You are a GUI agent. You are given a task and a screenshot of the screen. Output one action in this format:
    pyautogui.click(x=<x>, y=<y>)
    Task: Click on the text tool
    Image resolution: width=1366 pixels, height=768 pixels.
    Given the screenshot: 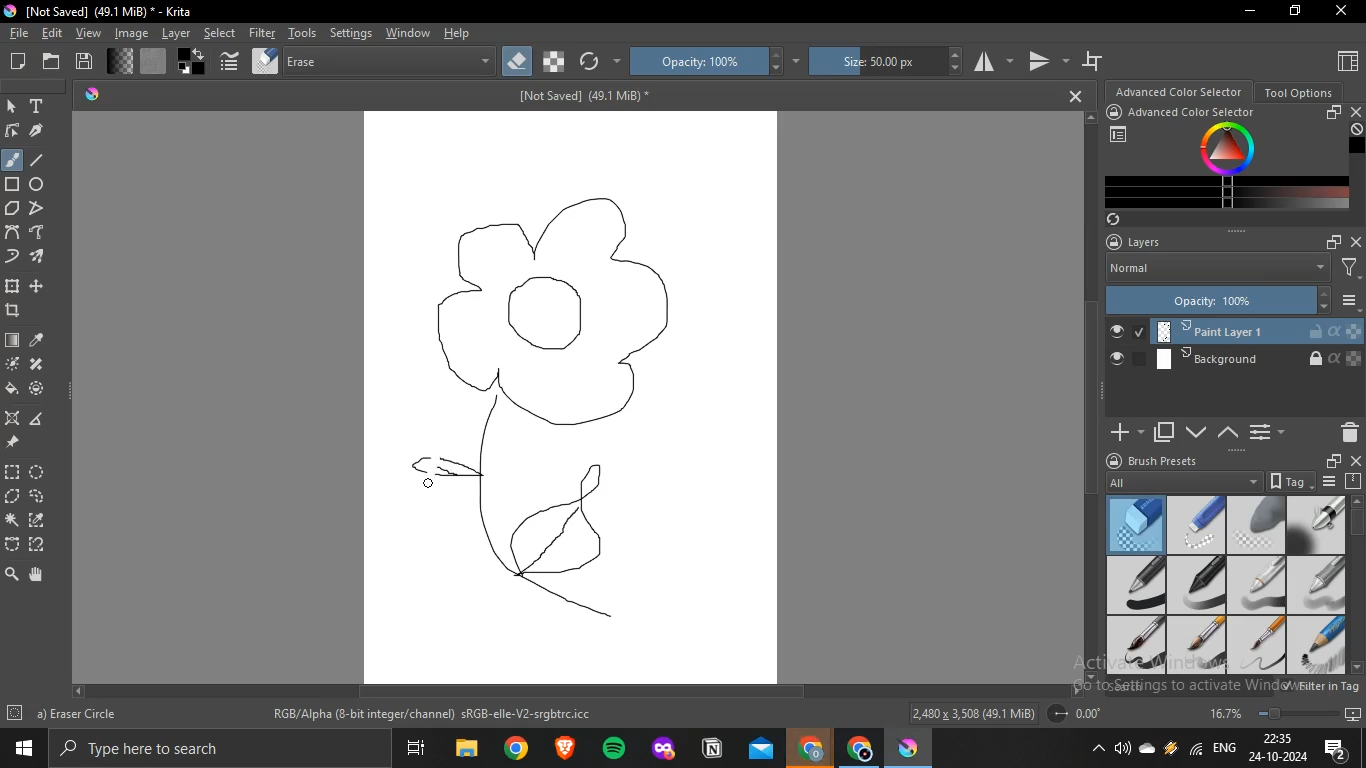 What is the action you would take?
    pyautogui.click(x=38, y=105)
    